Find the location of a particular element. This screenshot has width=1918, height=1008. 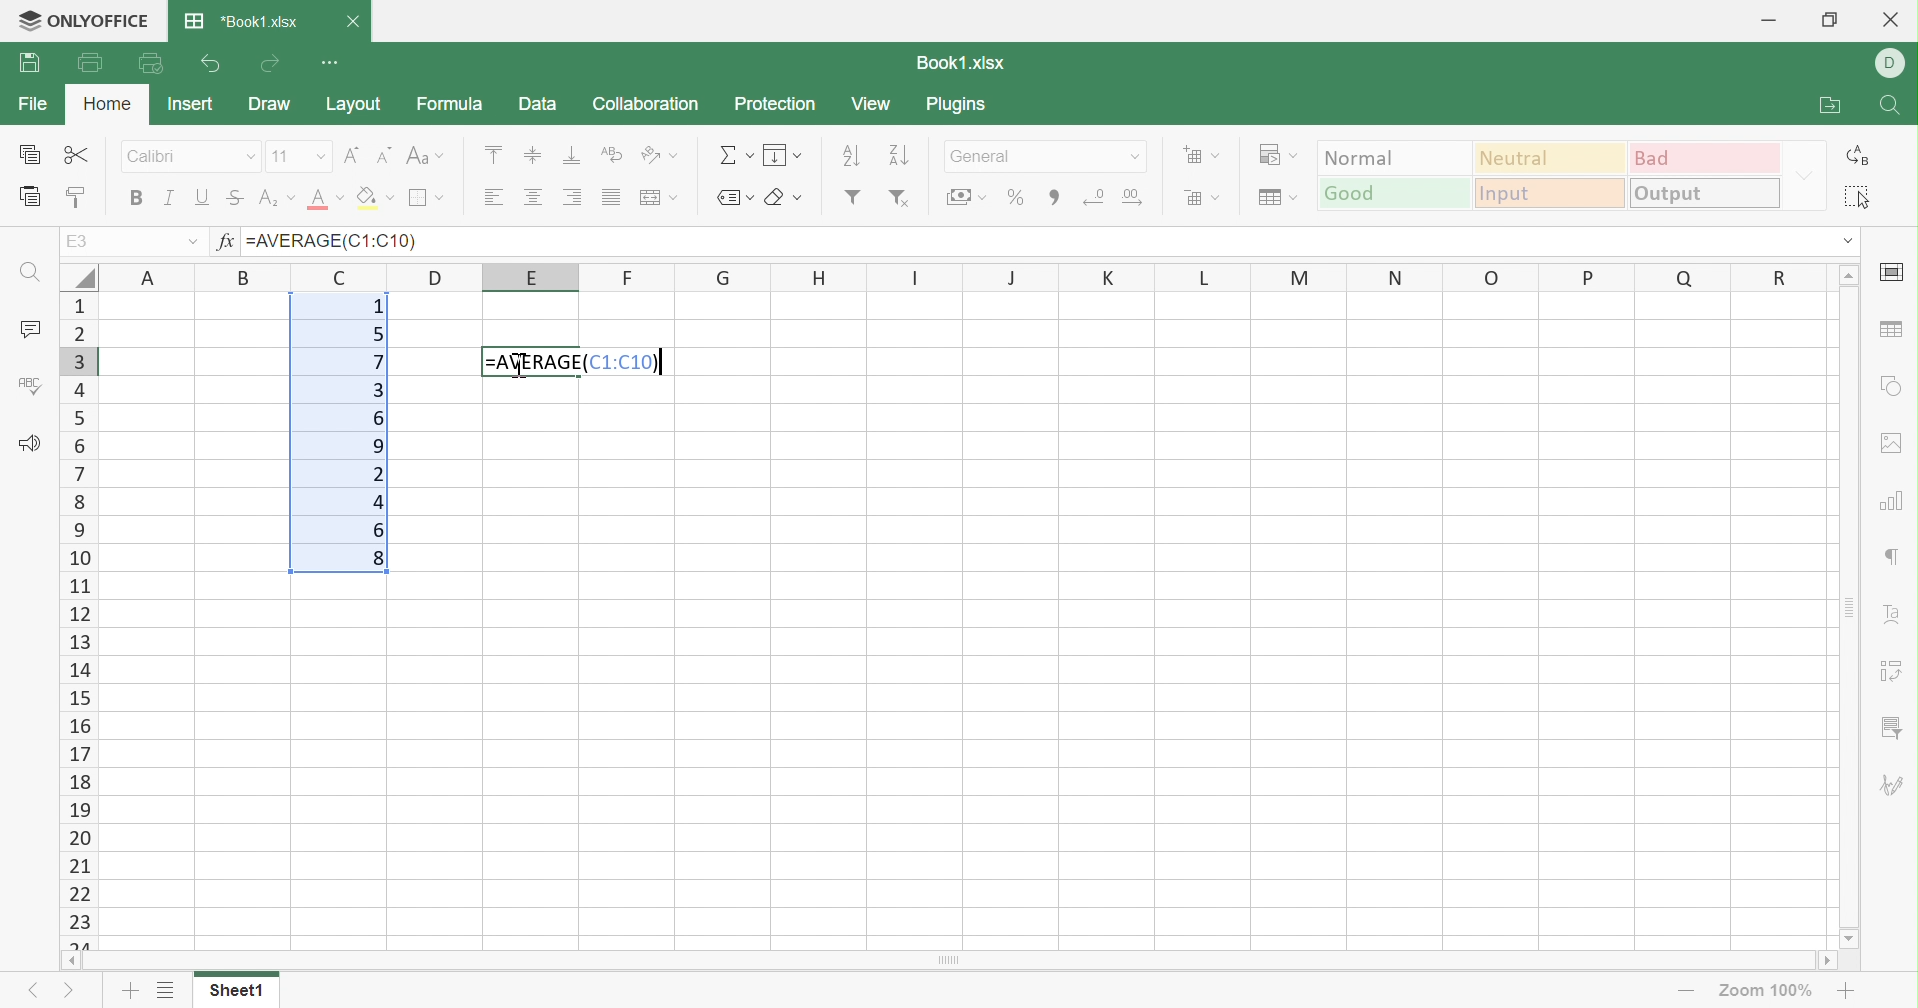

Comments is located at coordinates (29, 330).